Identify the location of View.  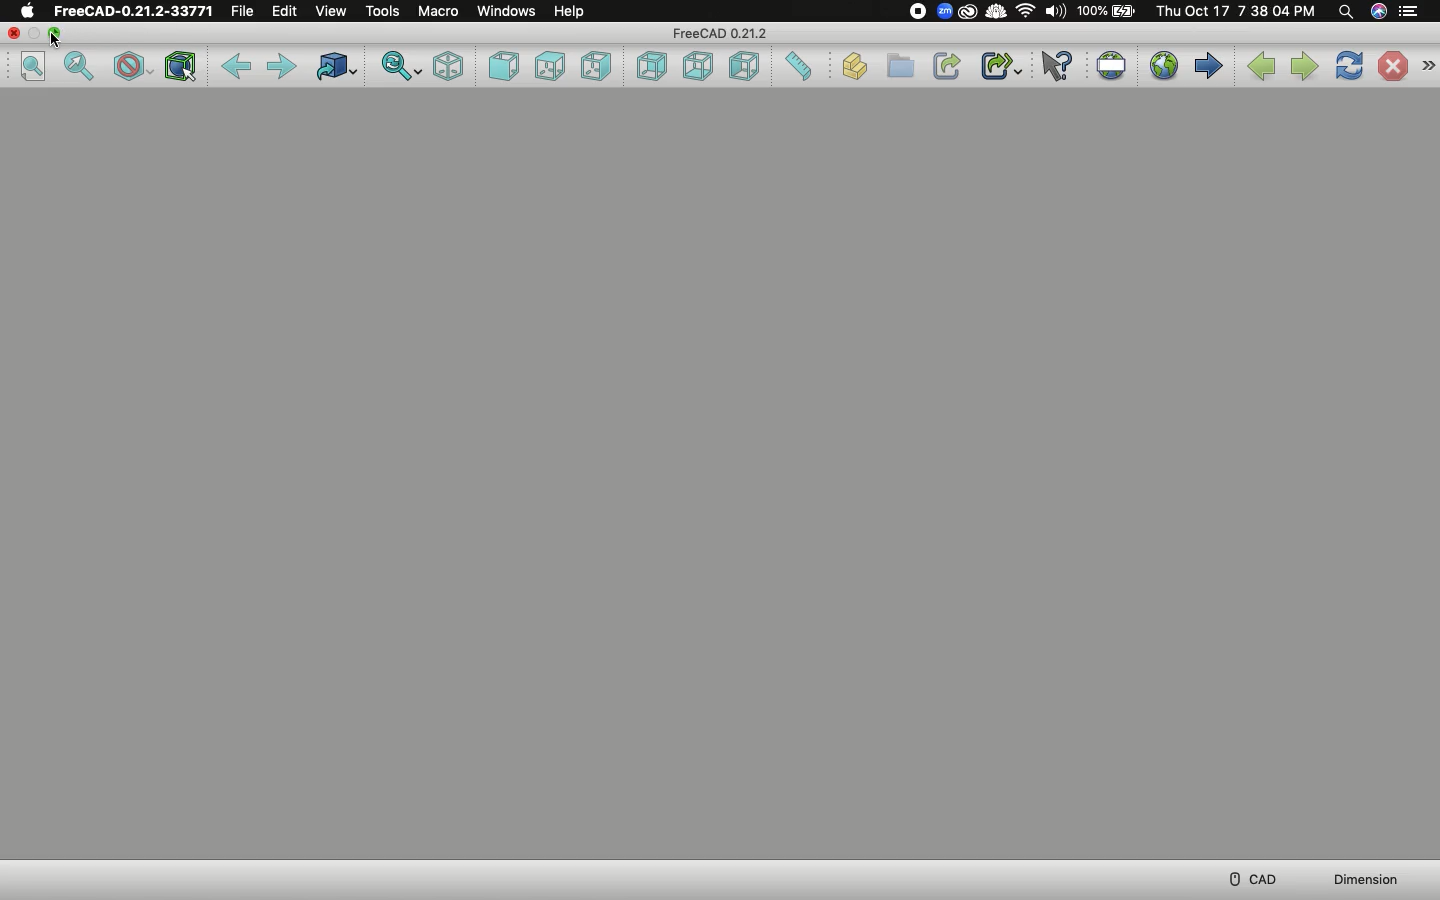
(331, 11).